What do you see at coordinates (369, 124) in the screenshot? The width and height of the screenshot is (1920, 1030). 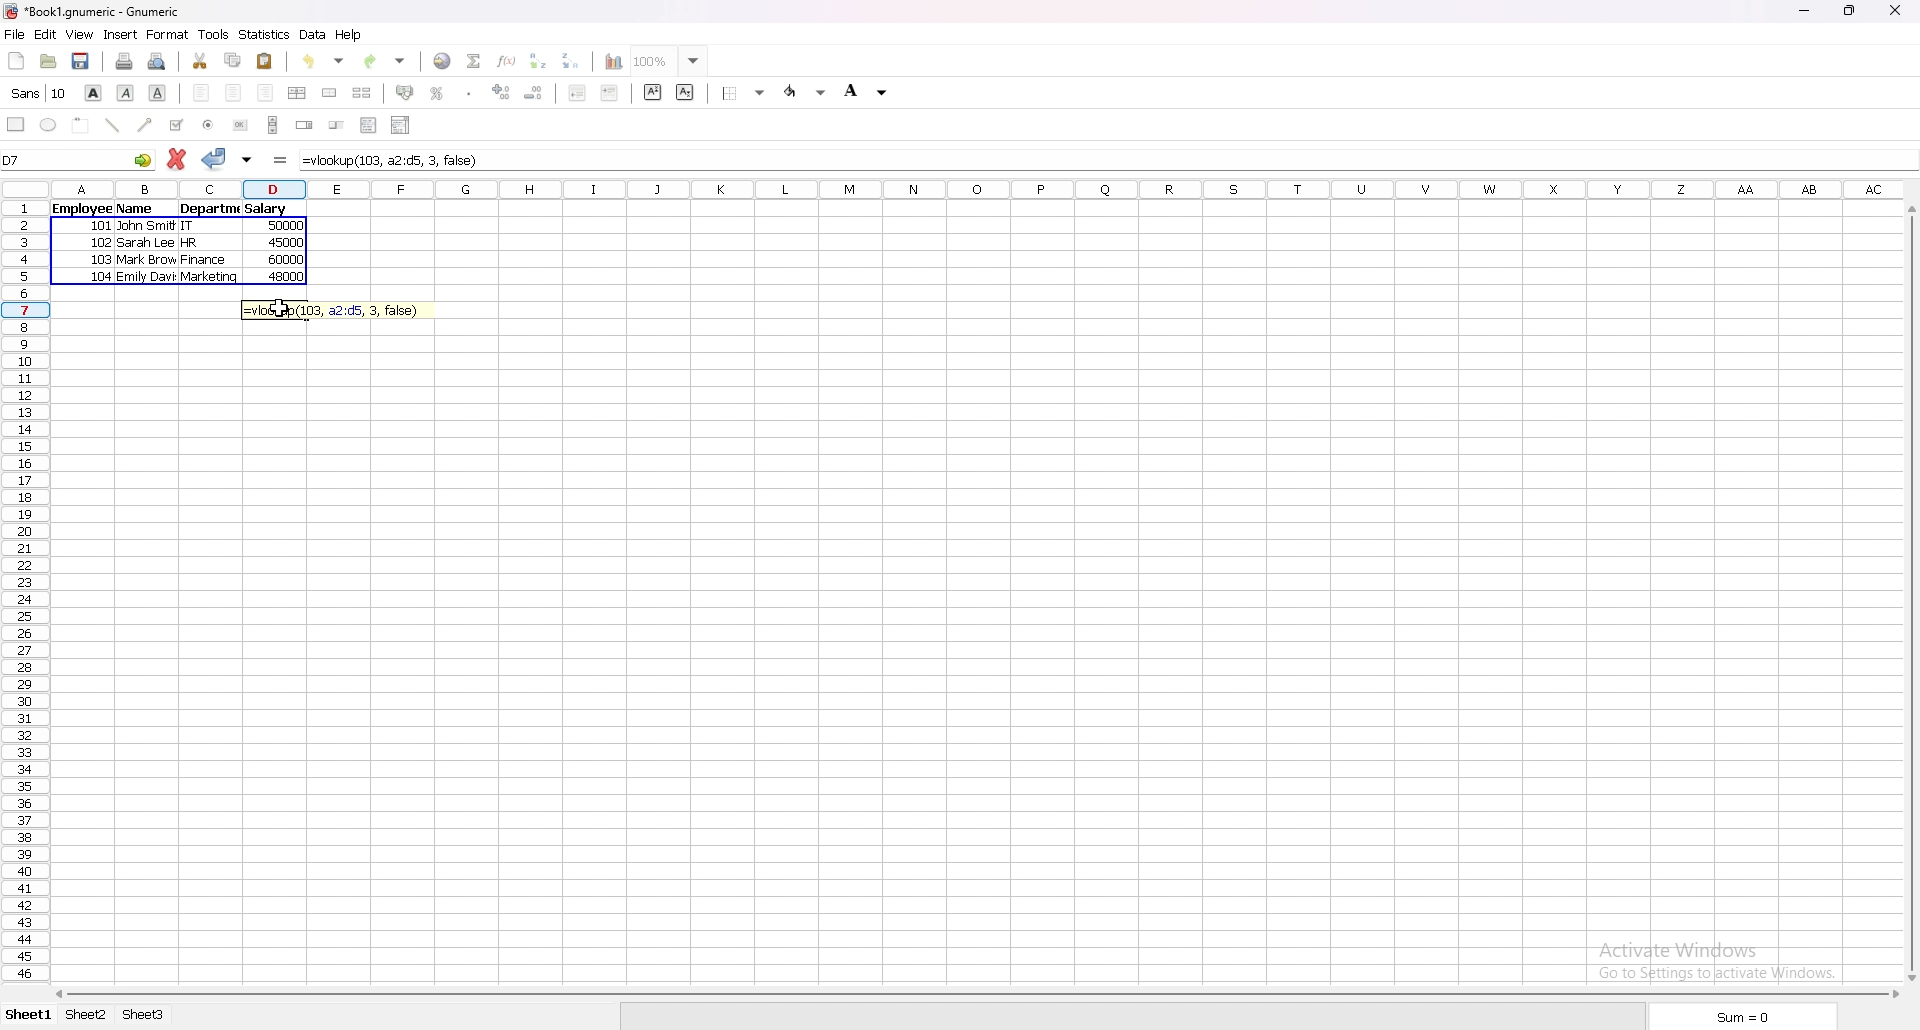 I see `list` at bounding box center [369, 124].